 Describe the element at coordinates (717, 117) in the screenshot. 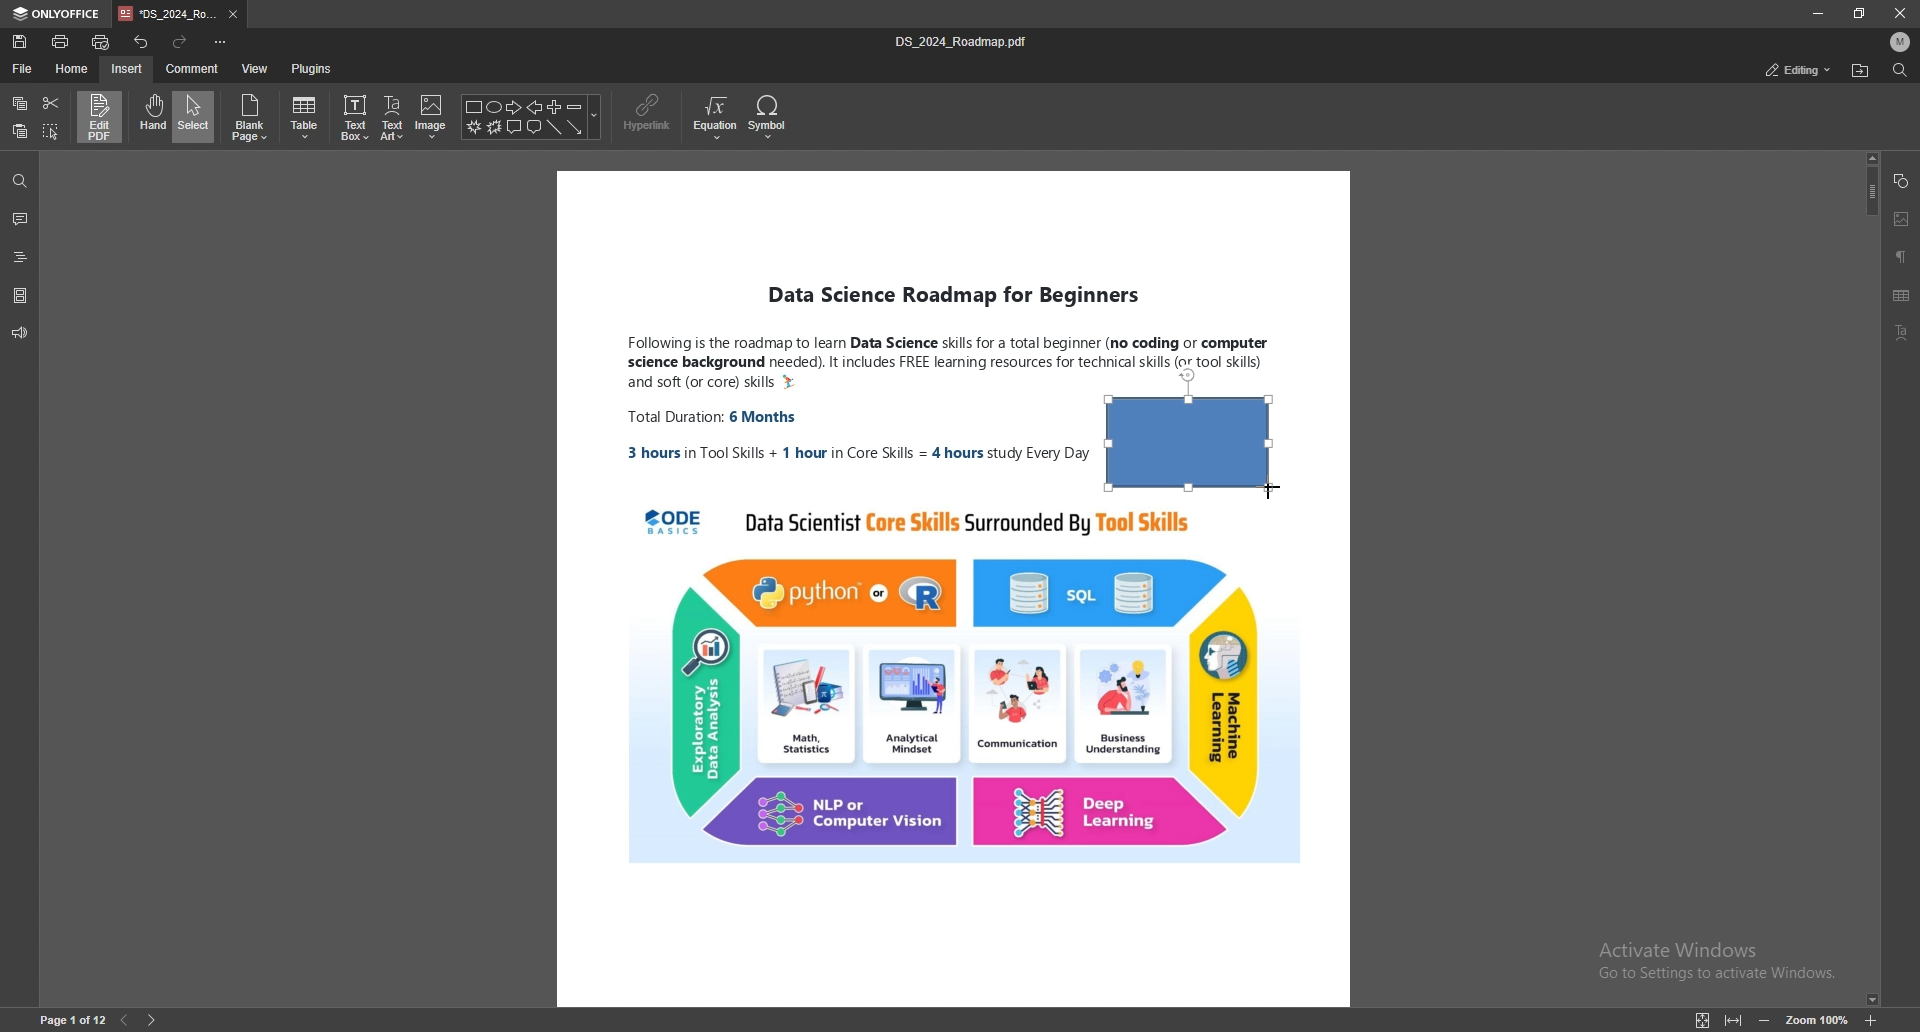

I see `equation` at that location.